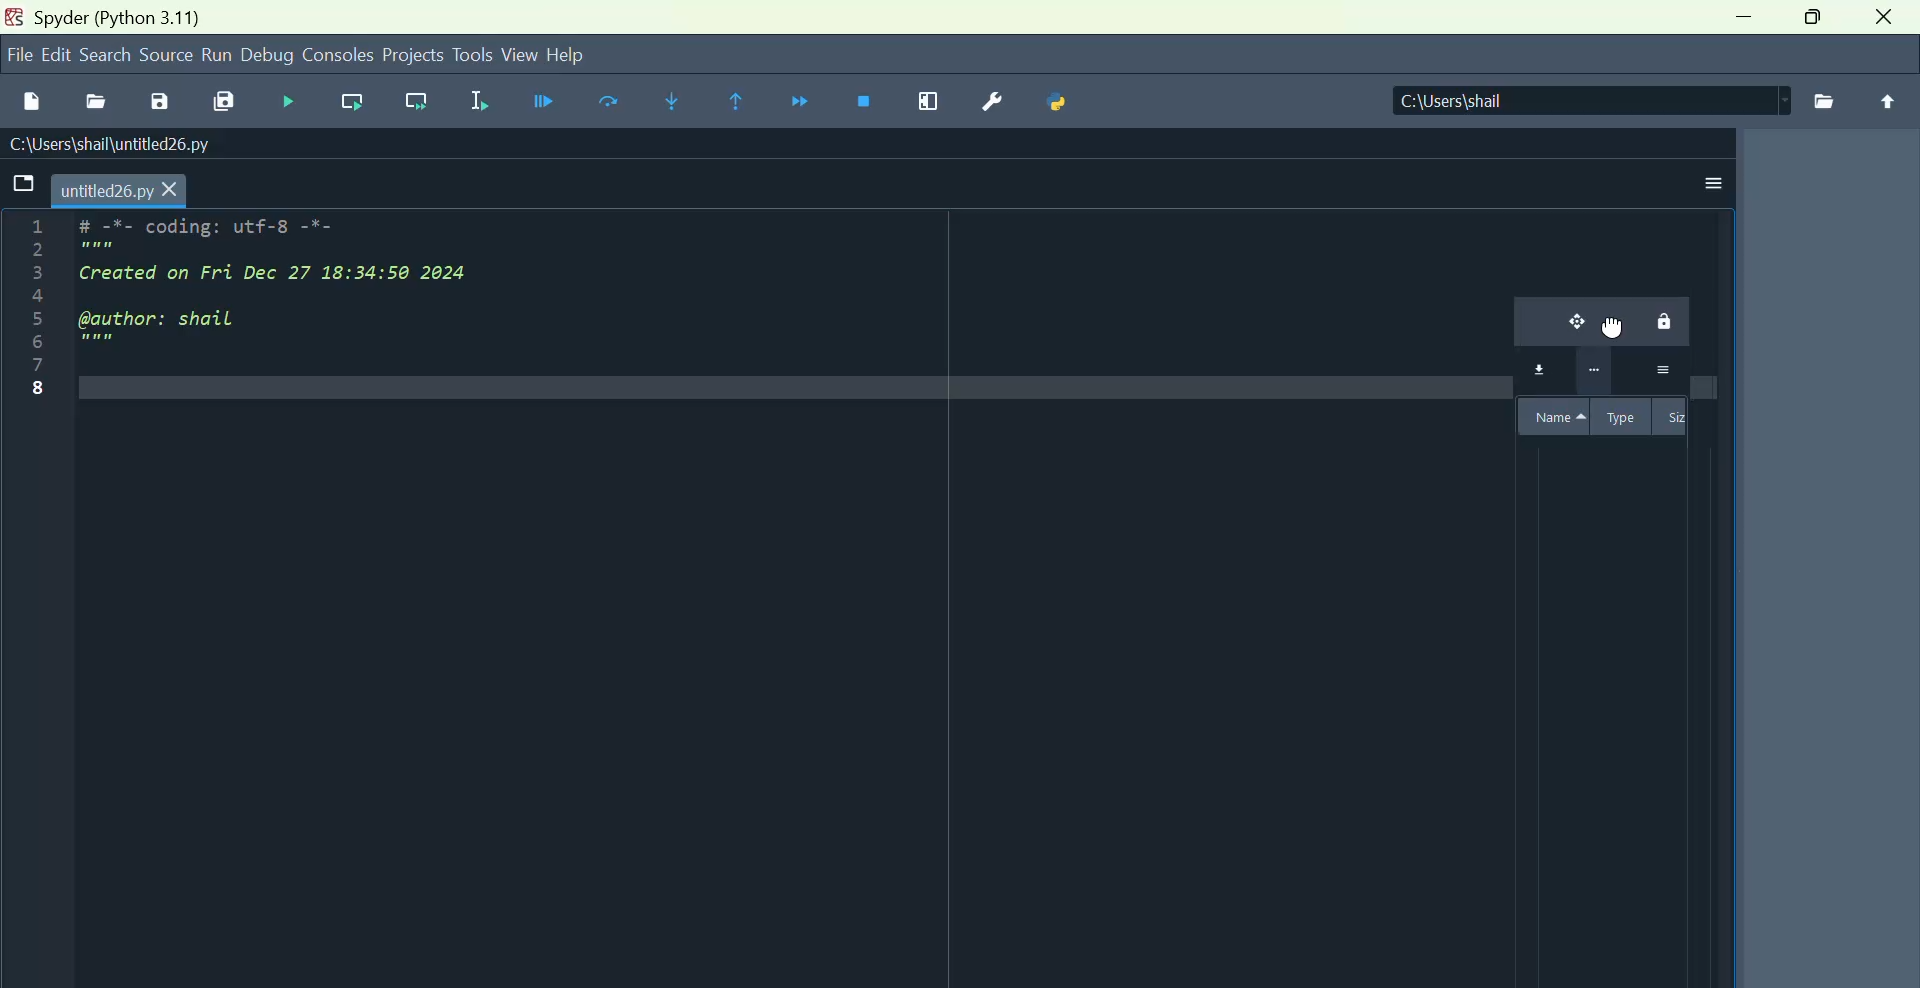 The width and height of the screenshot is (1920, 988). What do you see at coordinates (220, 55) in the screenshot?
I see `run` at bounding box center [220, 55].